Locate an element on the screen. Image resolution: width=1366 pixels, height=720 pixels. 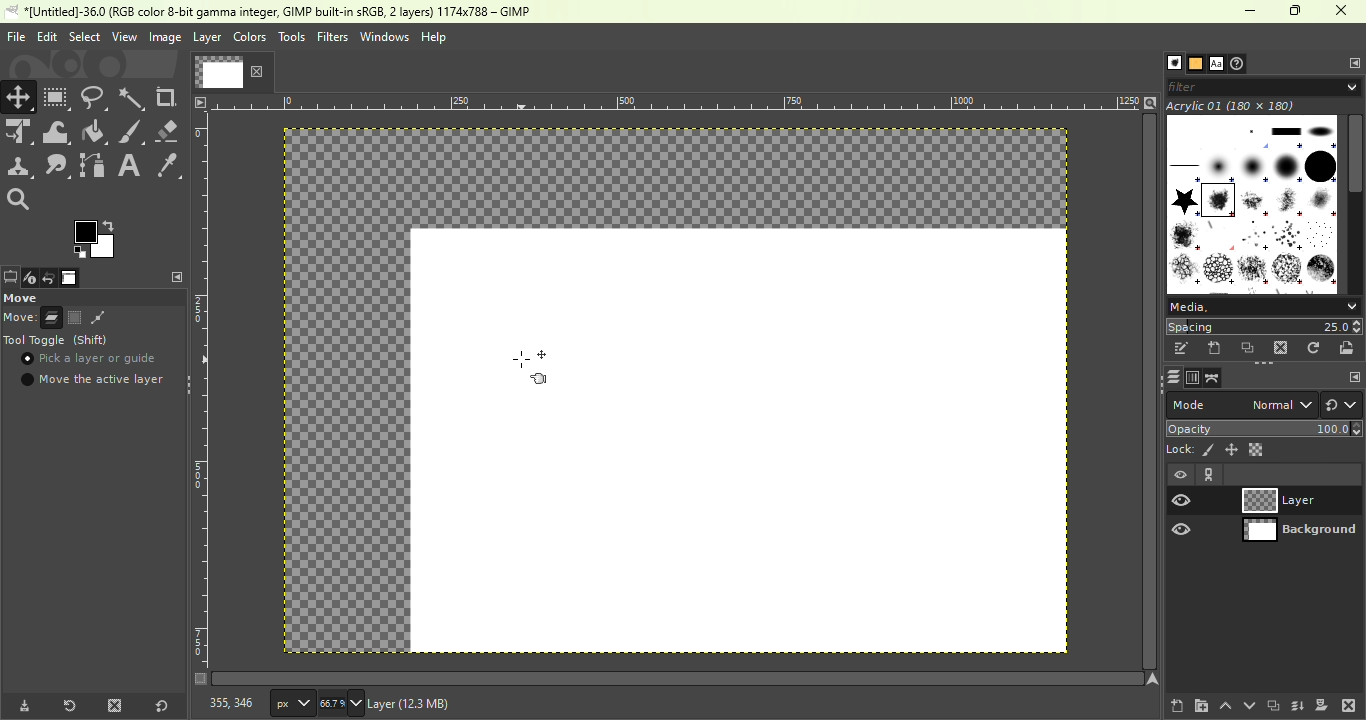
Create a new brush is located at coordinates (1215, 349).